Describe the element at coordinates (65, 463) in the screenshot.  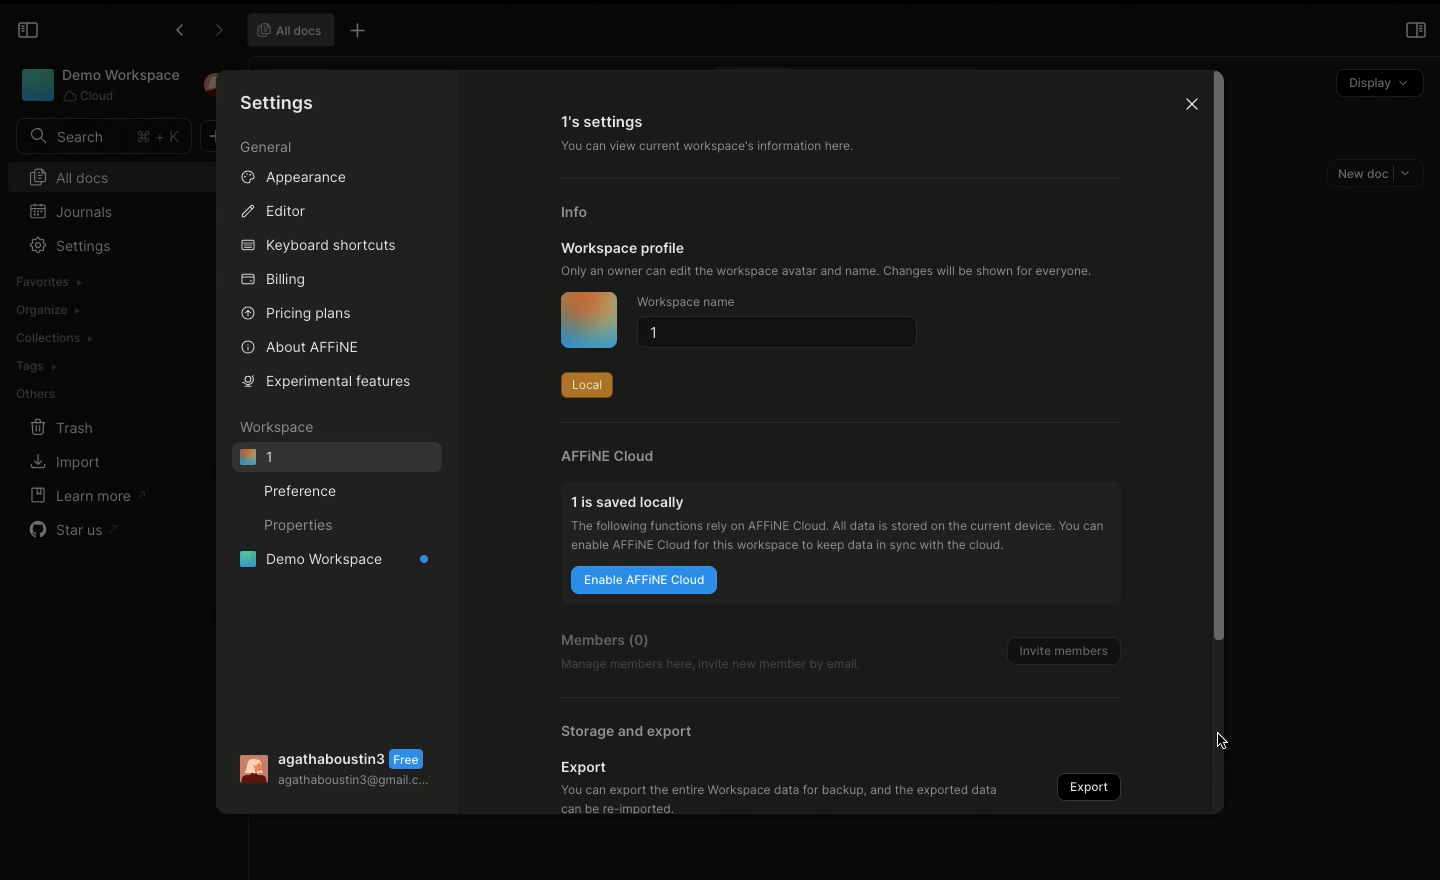
I see `Import` at that location.